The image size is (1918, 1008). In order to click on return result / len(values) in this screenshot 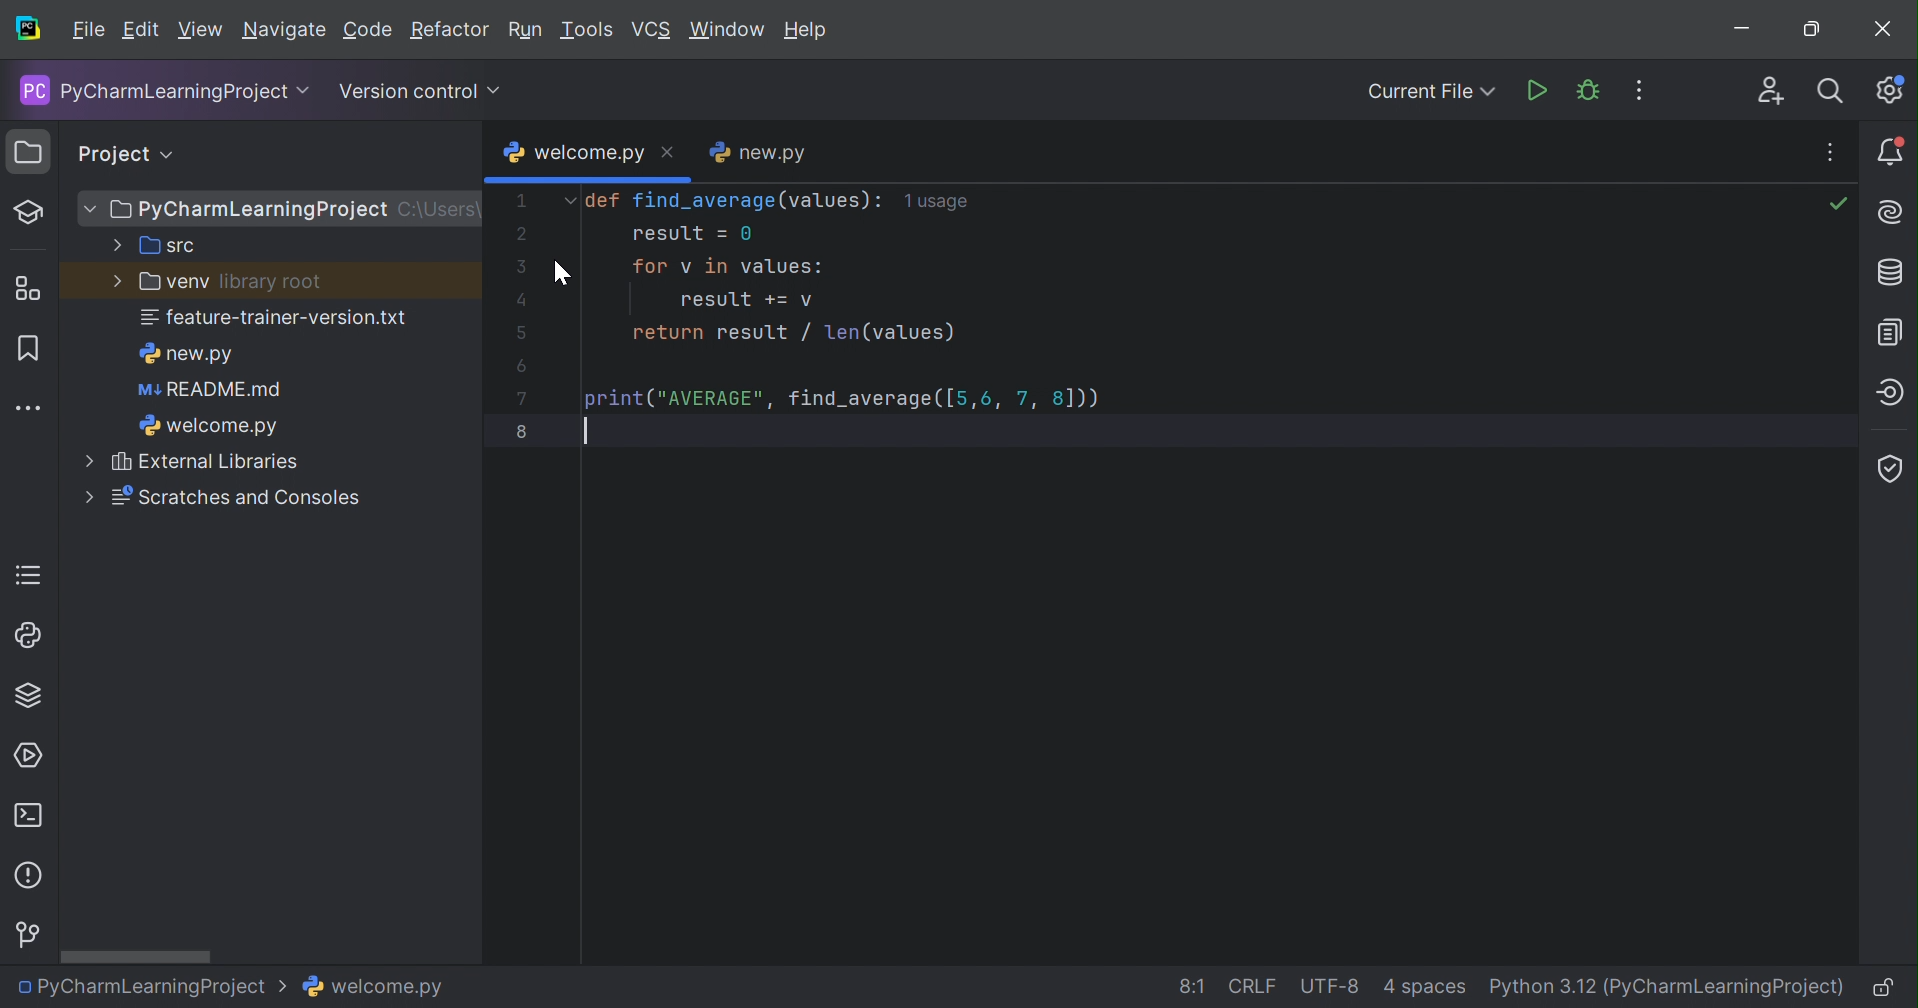, I will do `click(795, 334)`.